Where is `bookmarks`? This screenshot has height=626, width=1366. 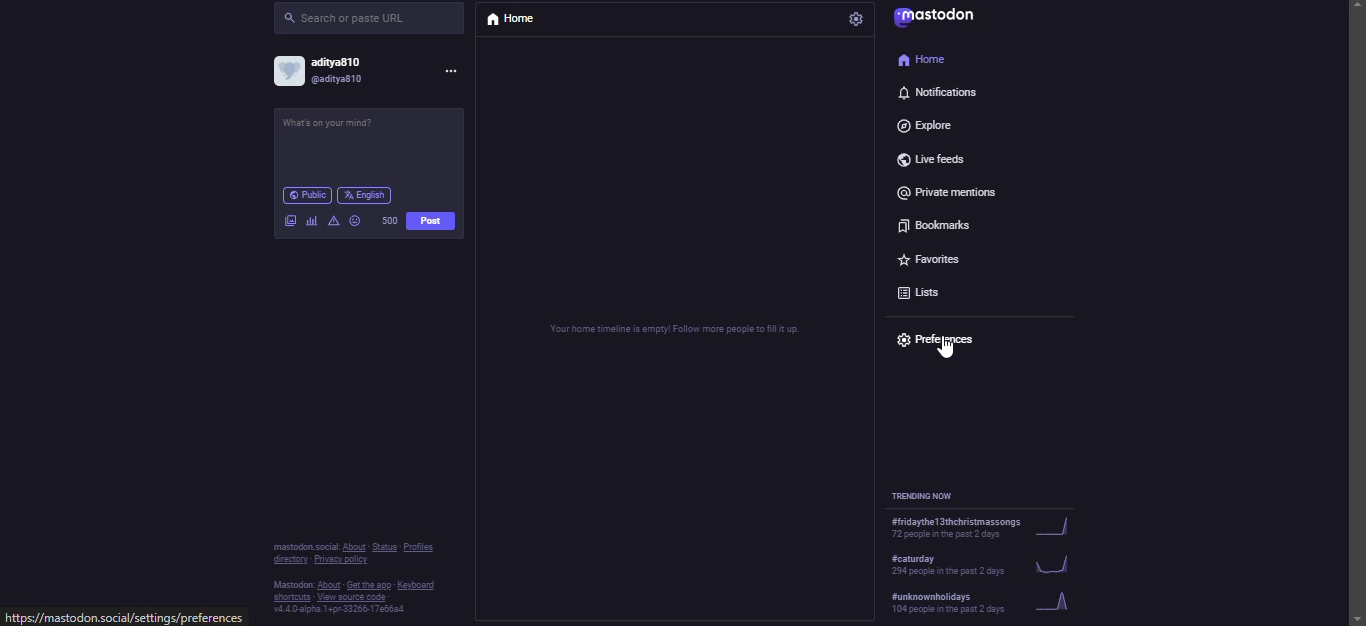
bookmarks is located at coordinates (935, 223).